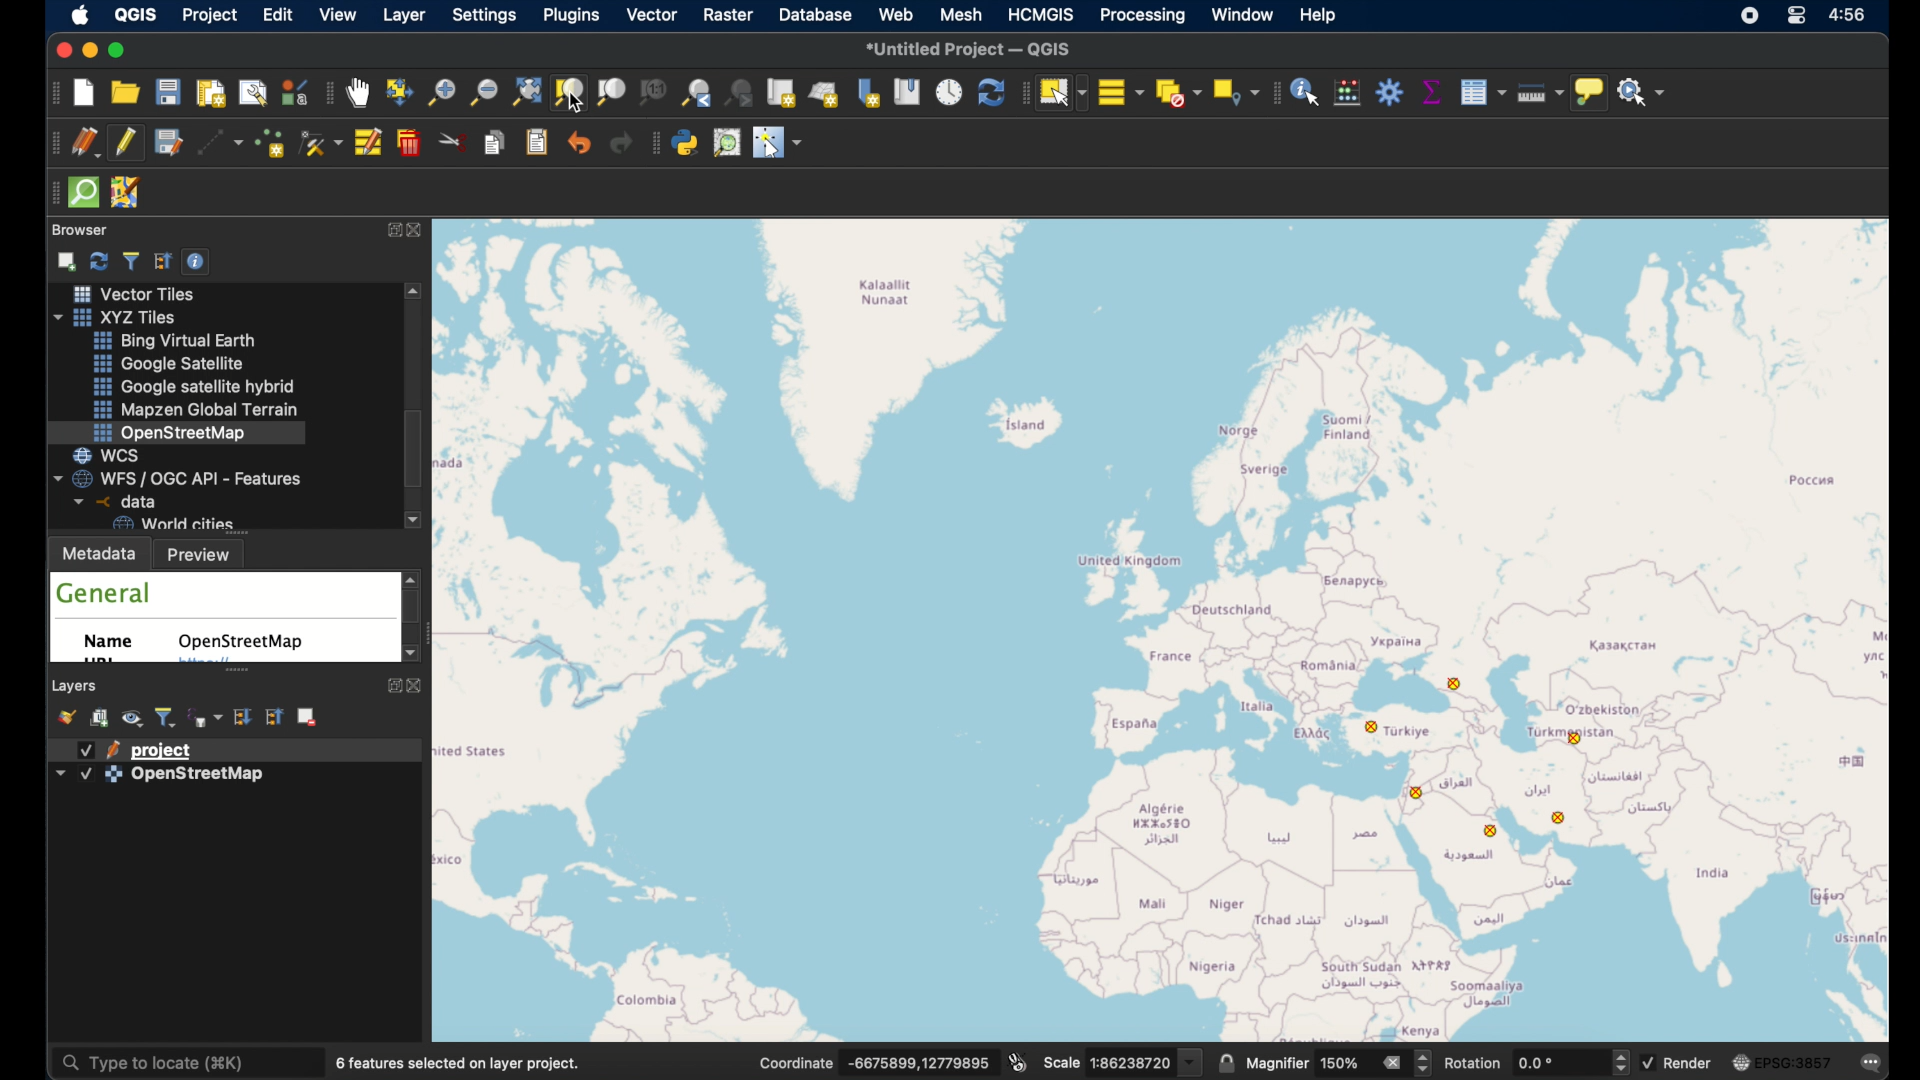 This screenshot has height=1080, width=1920. I want to click on redo, so click(621, 144).